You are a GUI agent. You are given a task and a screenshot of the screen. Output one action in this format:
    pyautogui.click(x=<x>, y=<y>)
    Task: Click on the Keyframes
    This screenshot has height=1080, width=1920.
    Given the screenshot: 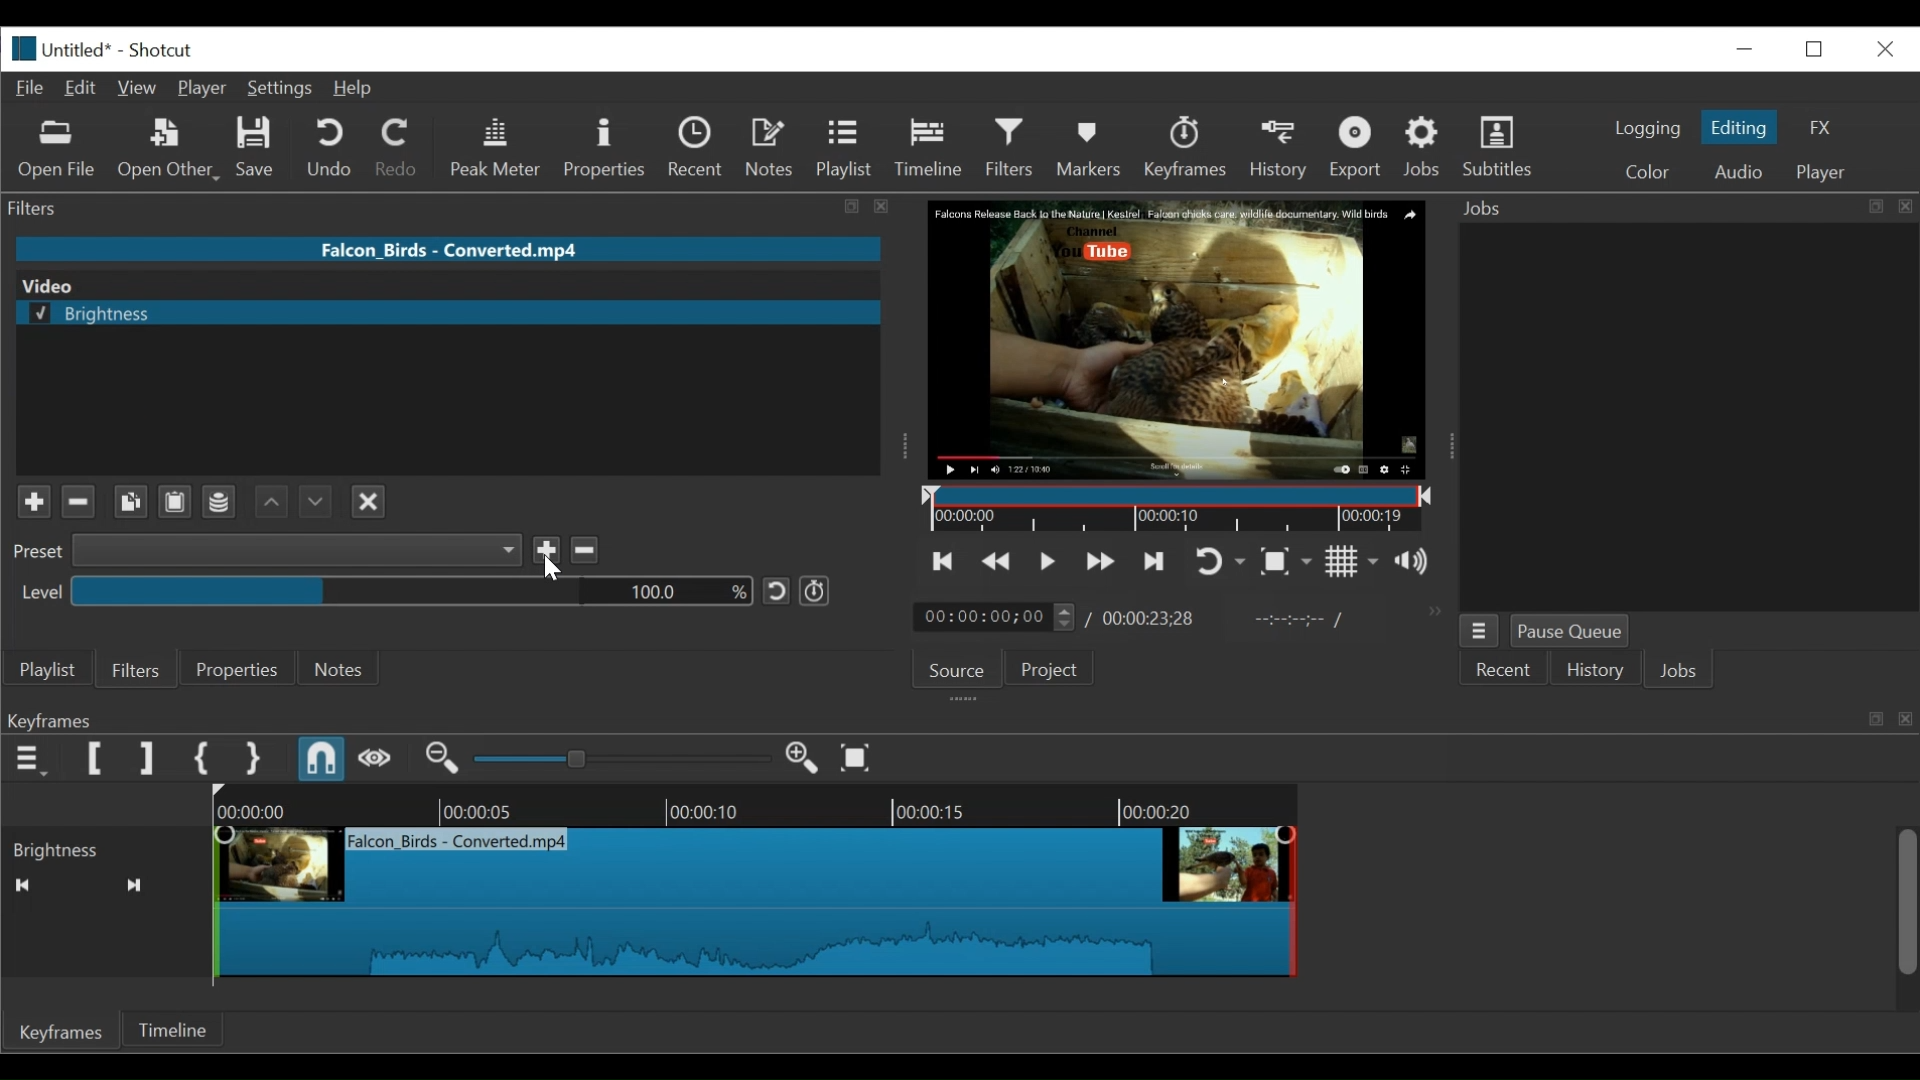 What is the action you would take?
    pyautogui.click(x=1186, y=147)
    